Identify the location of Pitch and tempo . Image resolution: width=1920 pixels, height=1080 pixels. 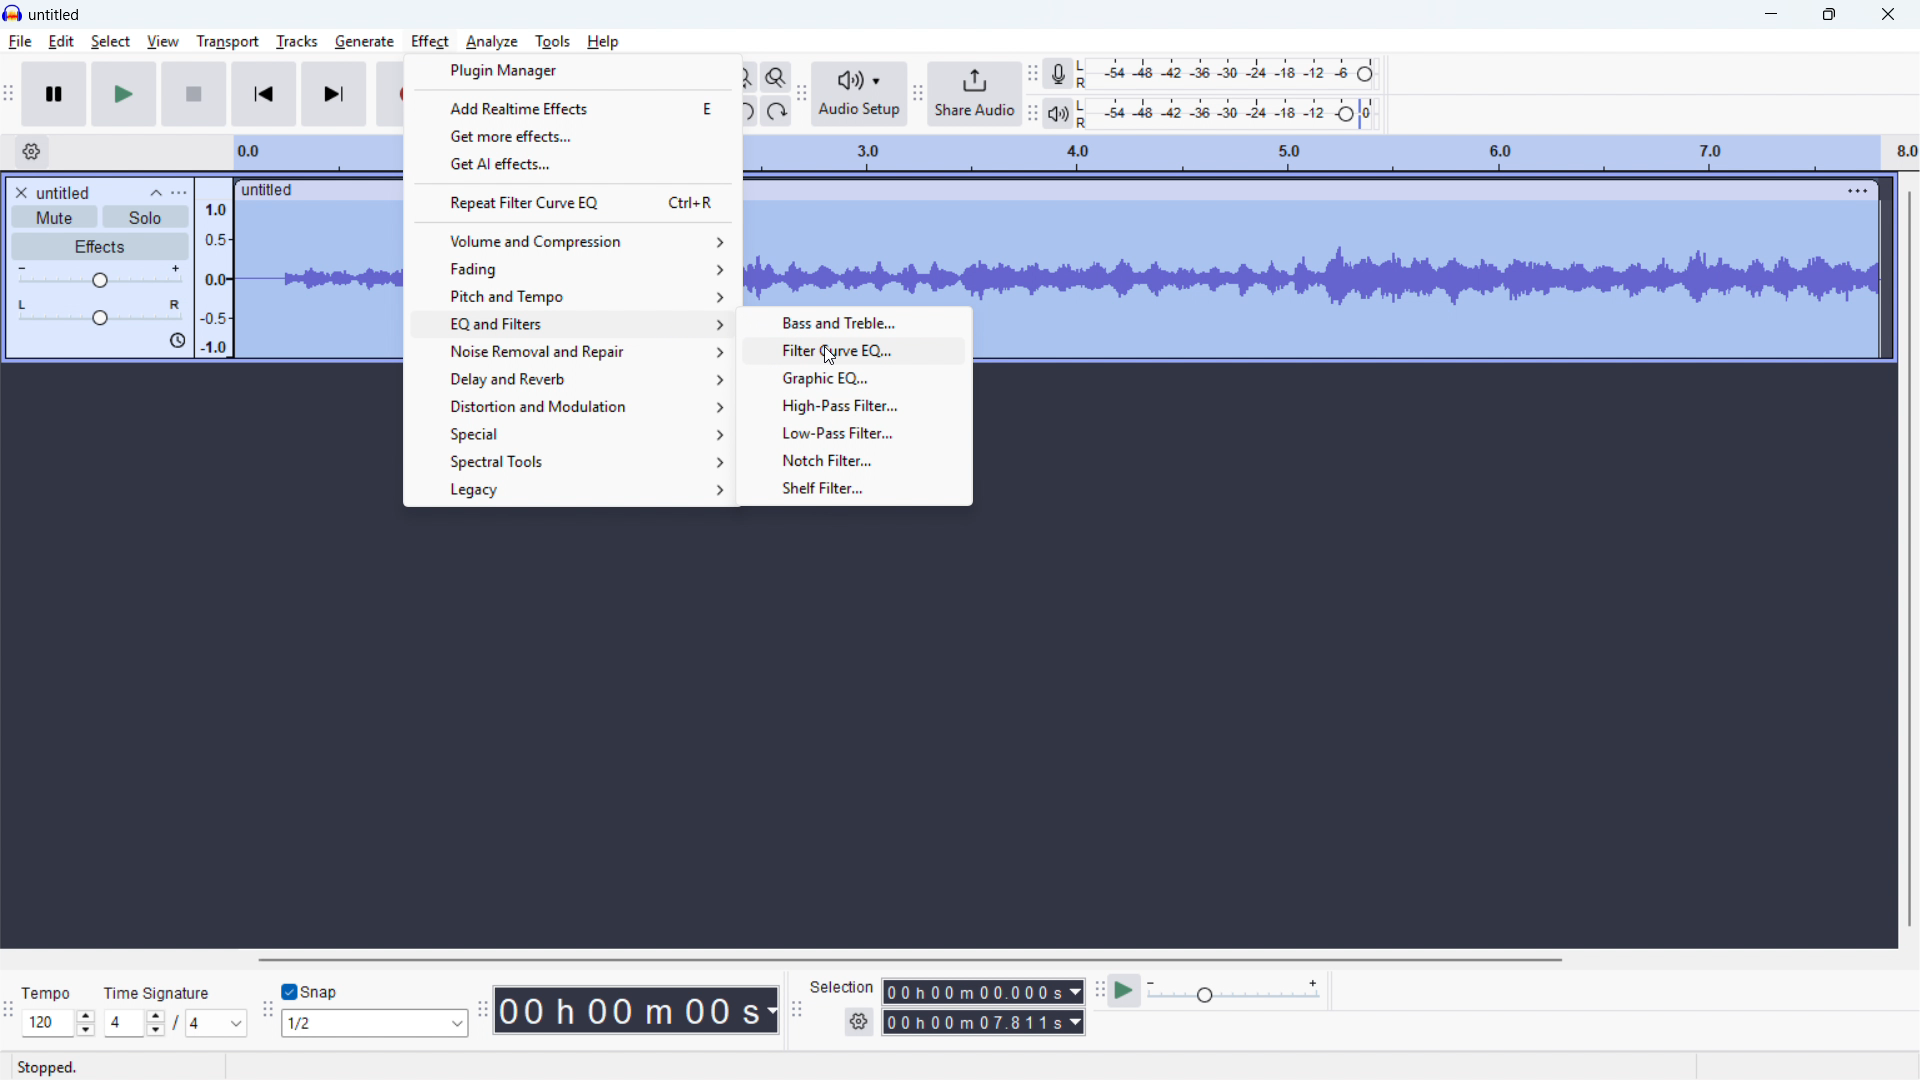
(575, 294).